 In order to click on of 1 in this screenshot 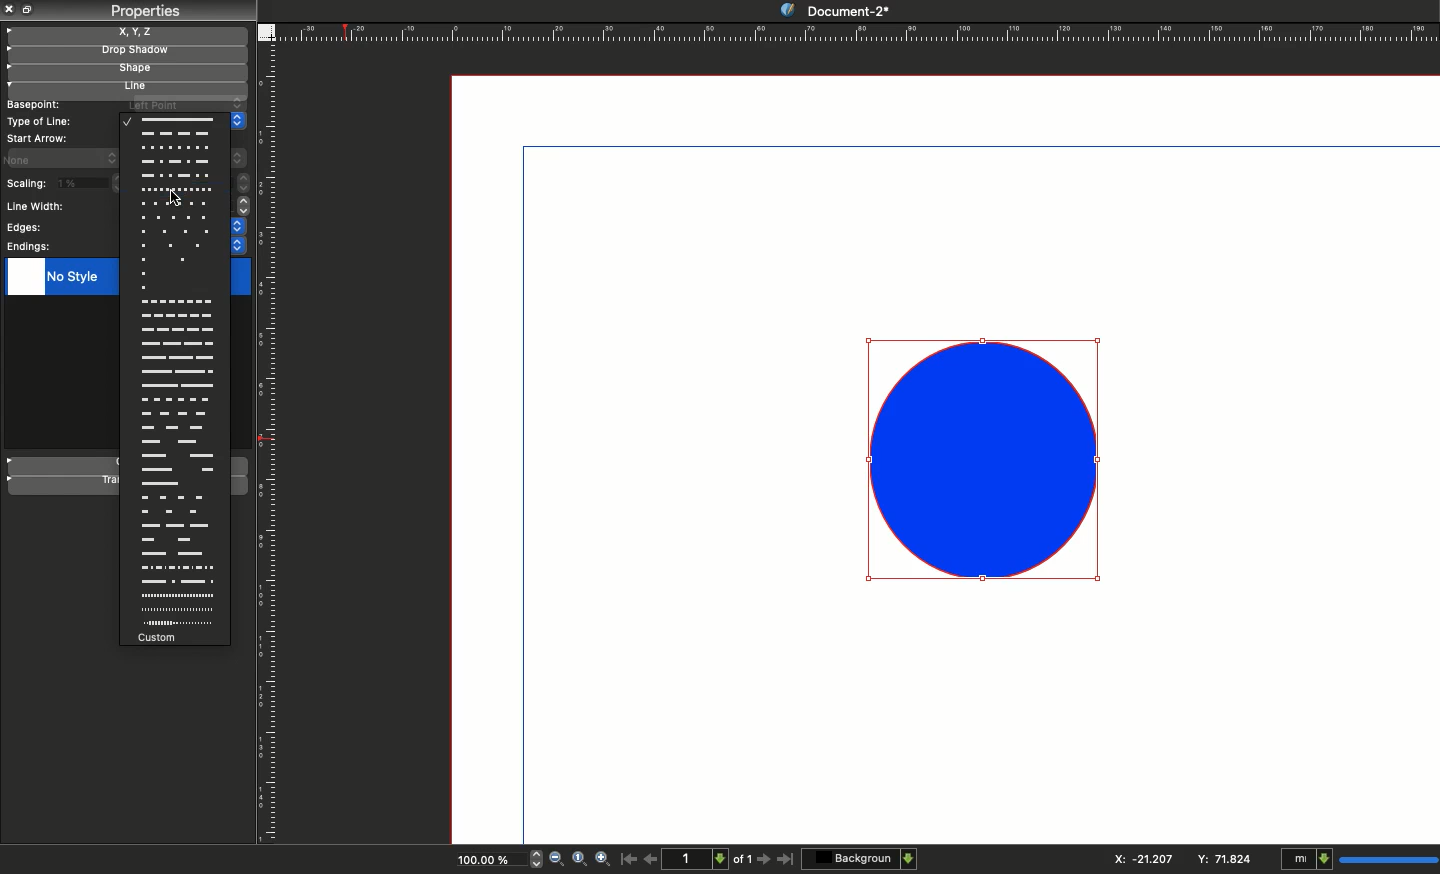, I will do `click(743, 862)`.